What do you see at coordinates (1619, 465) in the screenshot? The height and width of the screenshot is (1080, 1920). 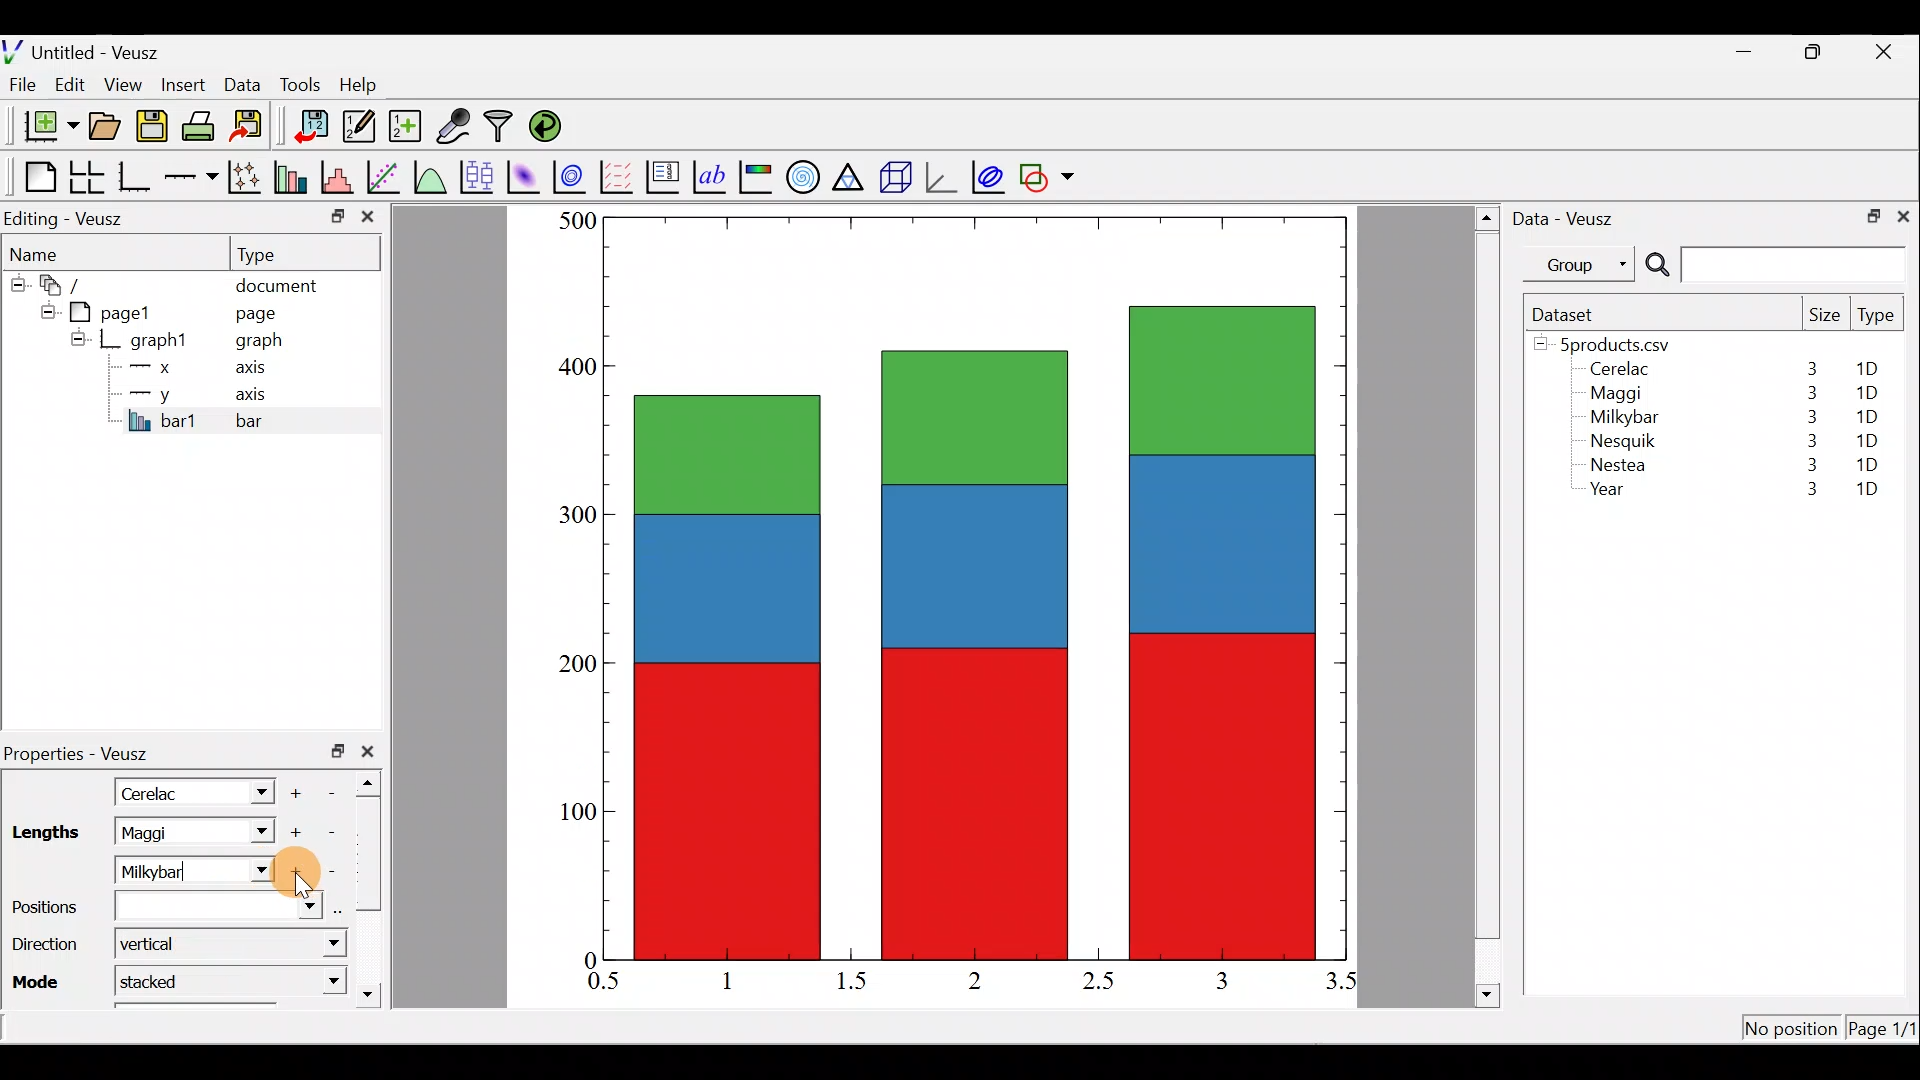 I see `Nestea` at bounding box center [1619, 465].